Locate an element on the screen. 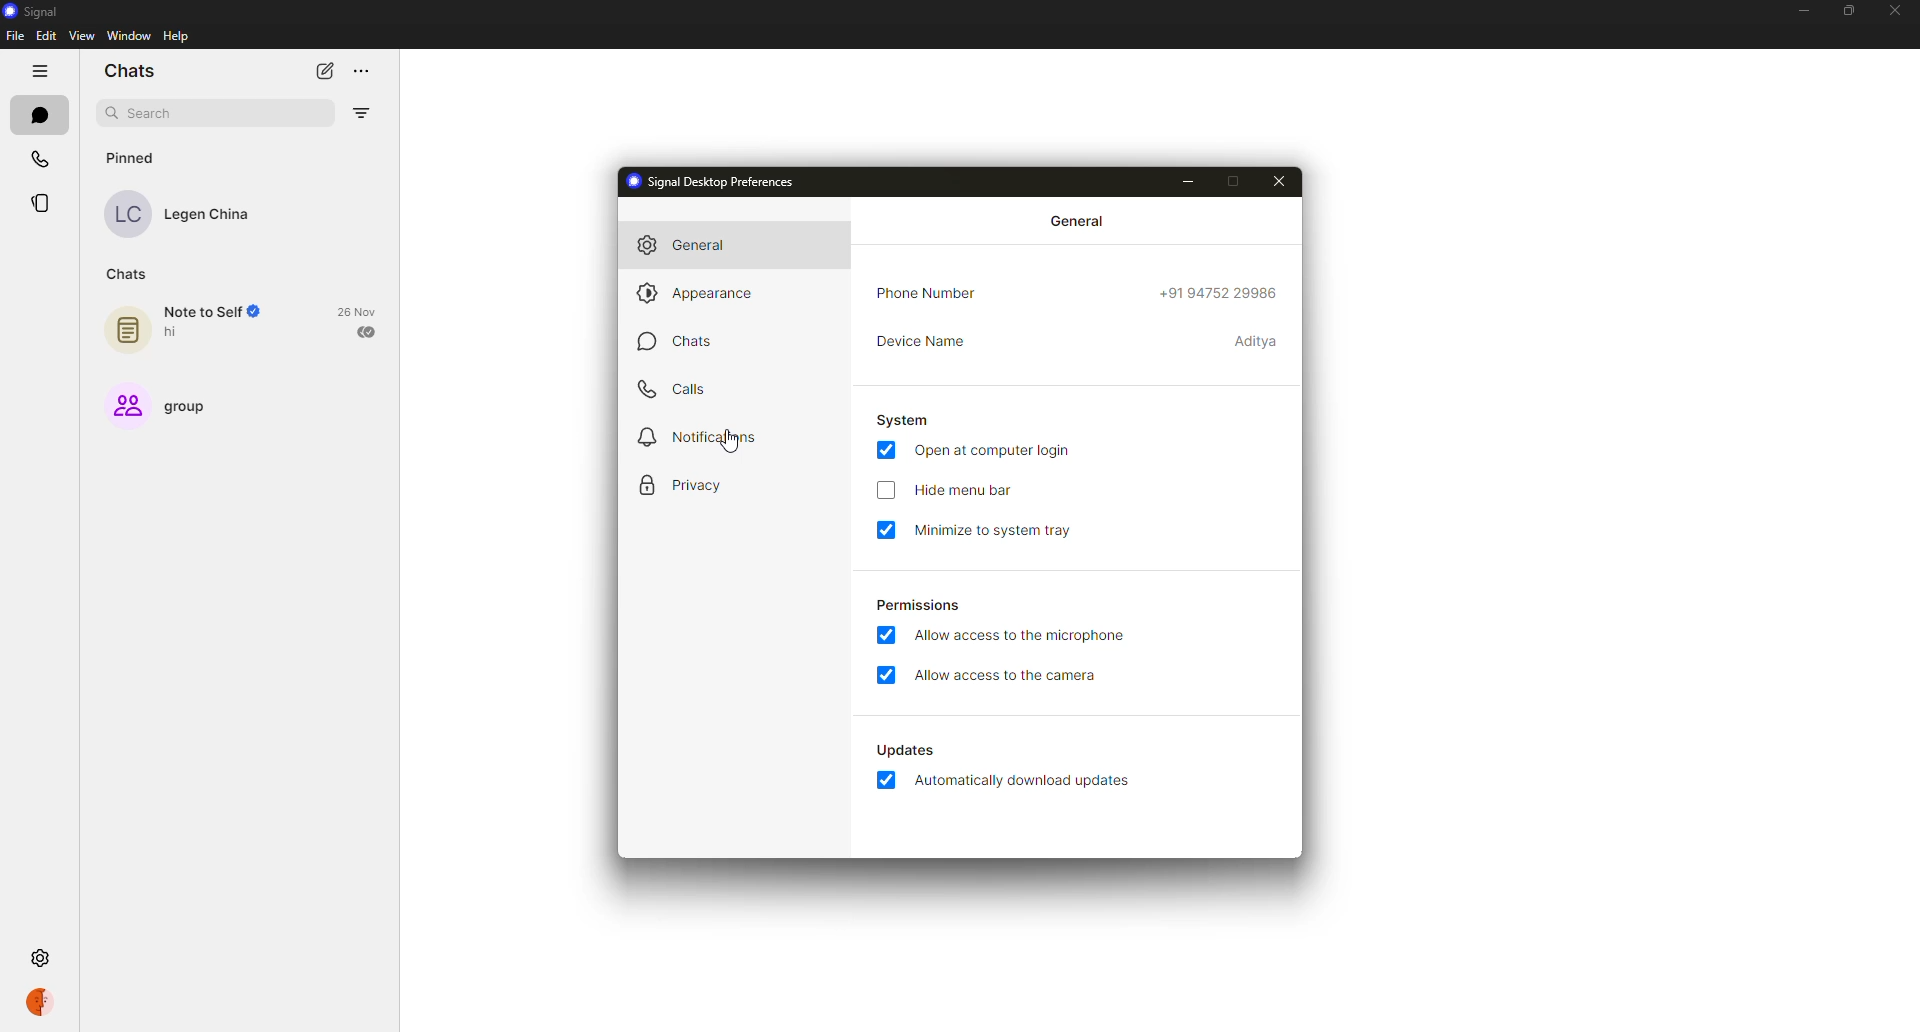  device name is located at coordinates (1257, 342).